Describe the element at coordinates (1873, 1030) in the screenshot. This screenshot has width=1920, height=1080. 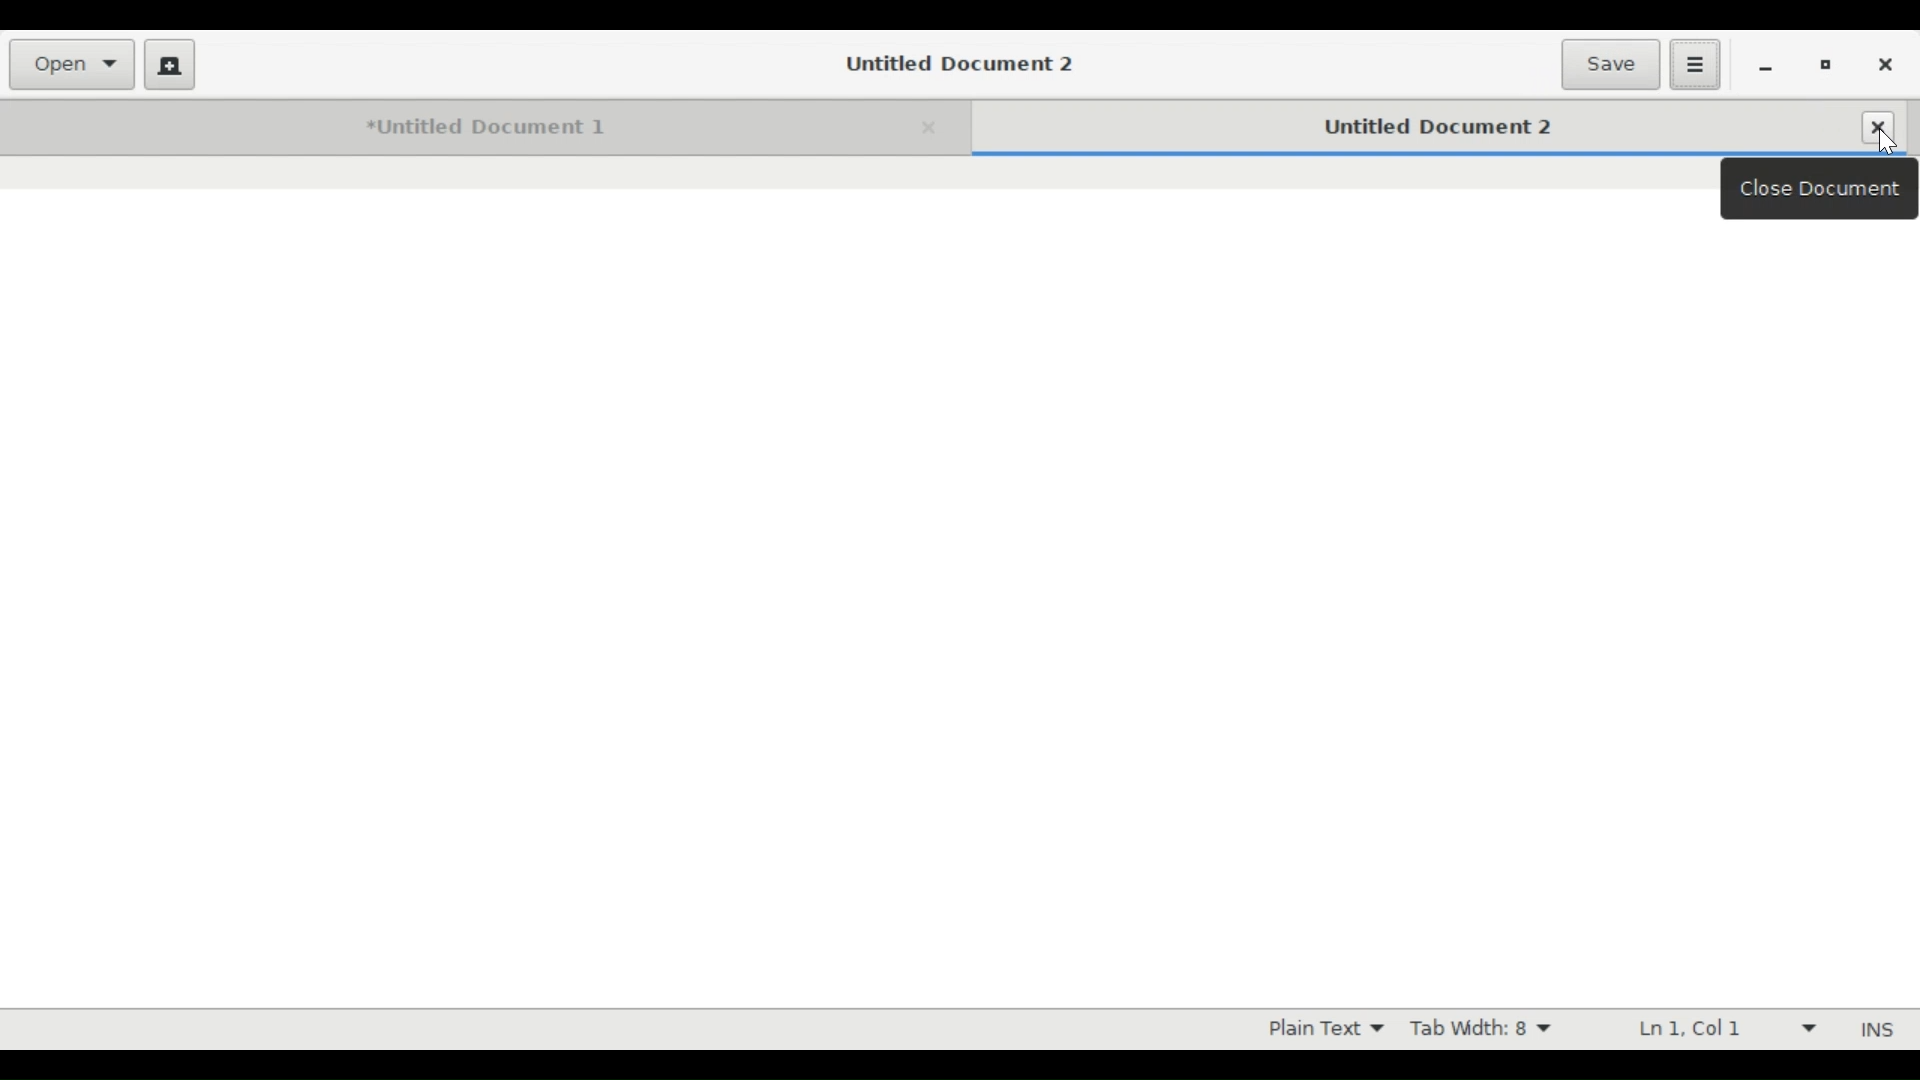
I see `Insert` at that location.